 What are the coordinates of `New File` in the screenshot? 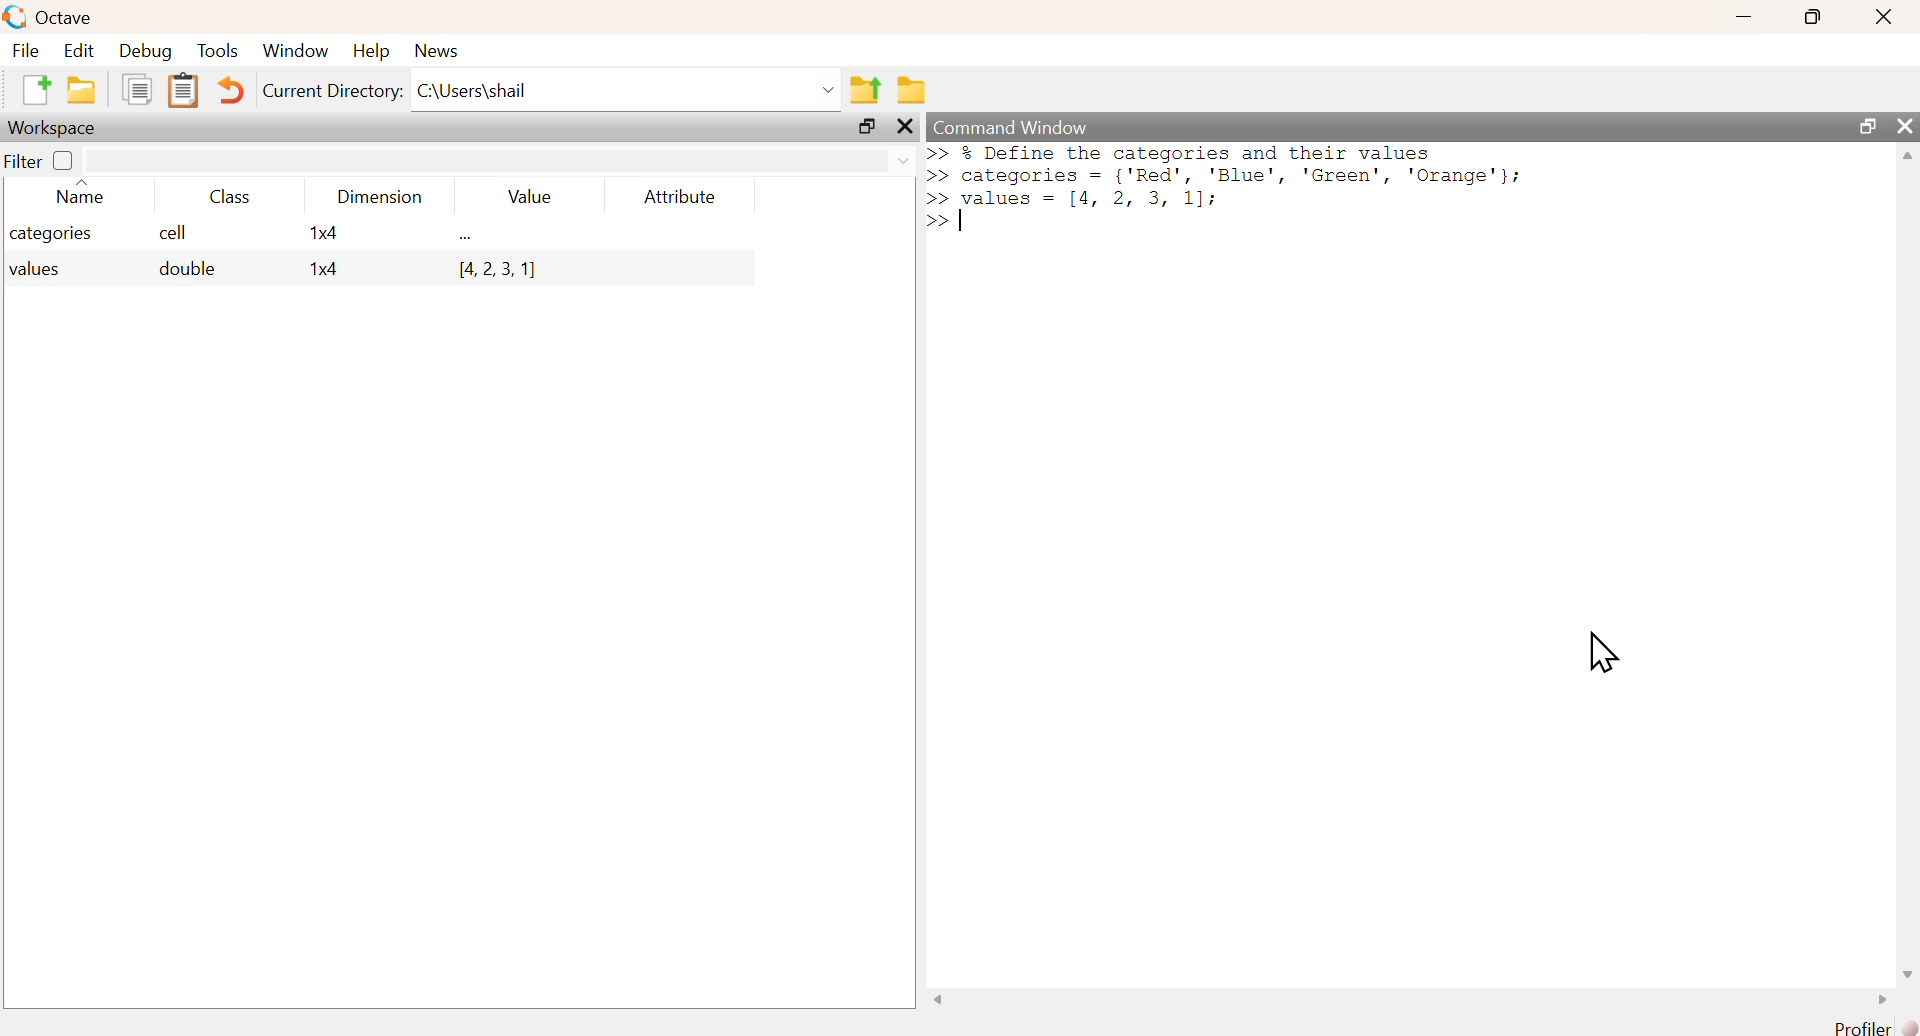 It's located at (37, 90).